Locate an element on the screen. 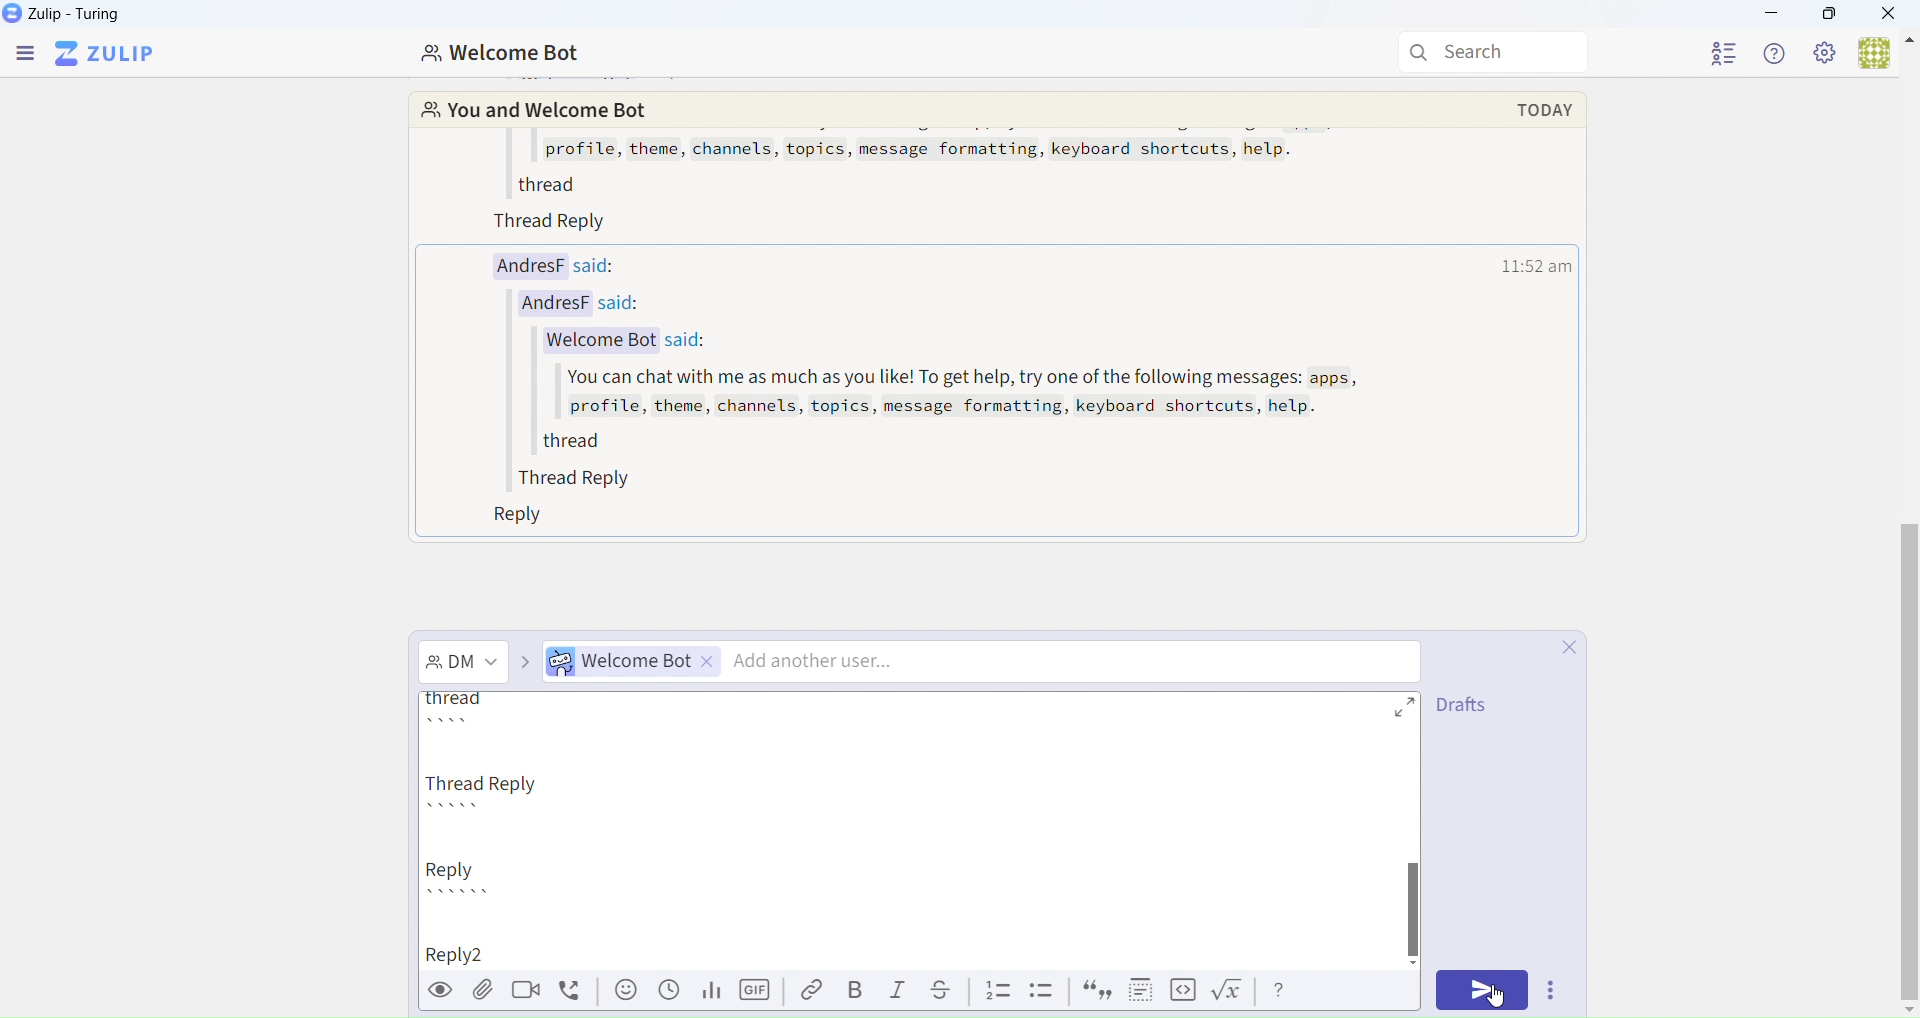 The width and height of the screenshot is (1920, 1018). thread is located at coordinates (541, 183).